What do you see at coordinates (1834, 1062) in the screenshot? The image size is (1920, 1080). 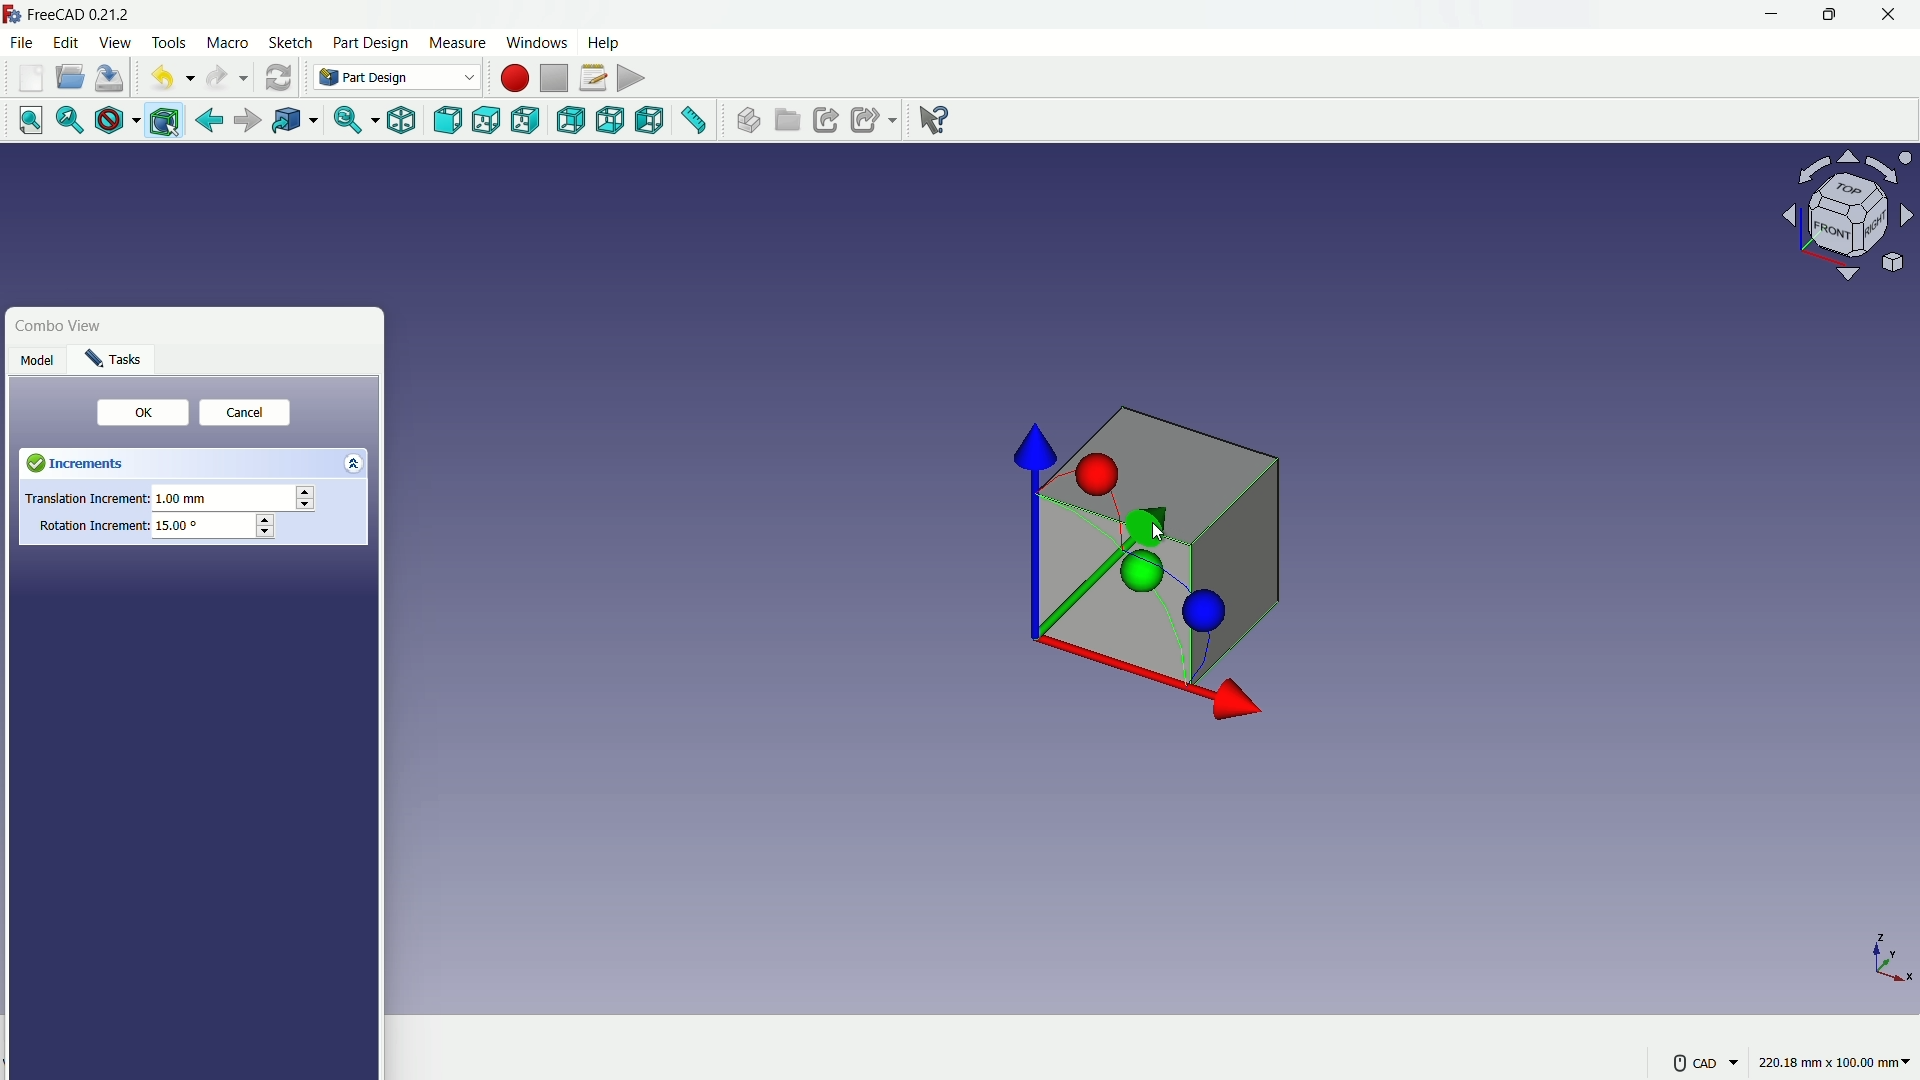 I see `220.18 mm x 100.00 mm~` at bounding box center [1834, 1062].